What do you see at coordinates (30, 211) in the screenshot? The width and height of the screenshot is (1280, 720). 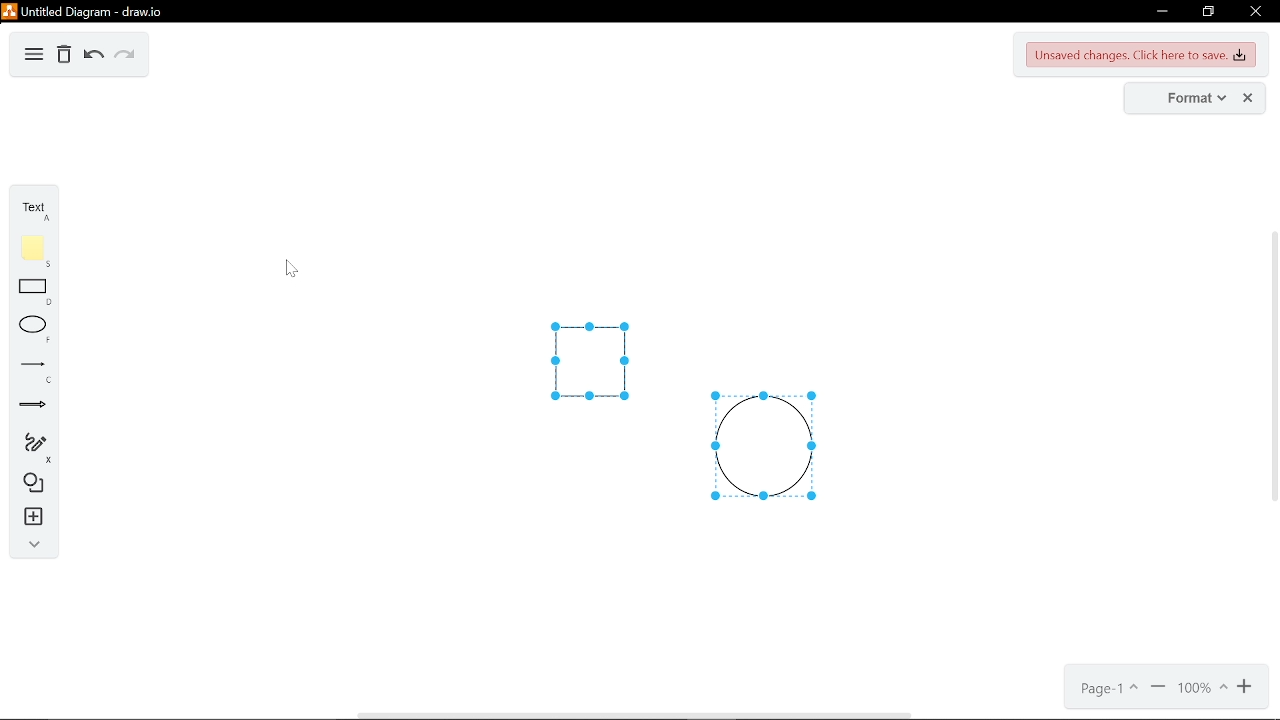 I see `text` at bounding box center [30, 211].